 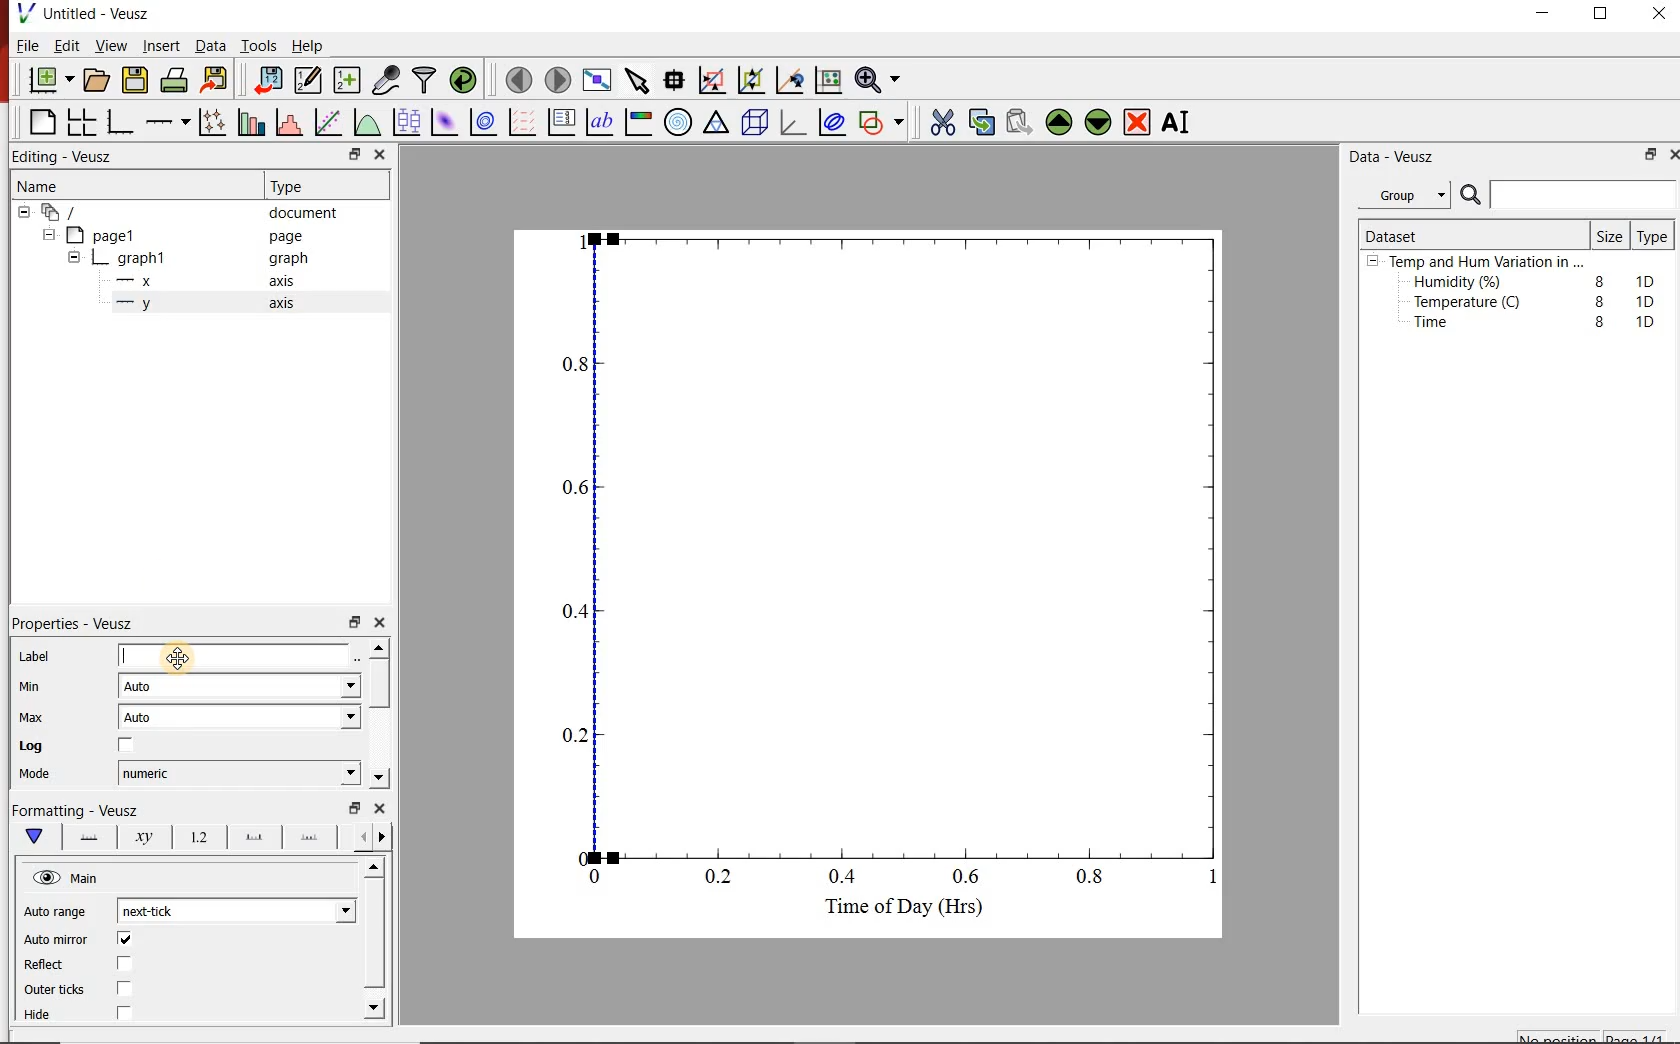 I want to click on 3d graph, so click(x=796, y=125).